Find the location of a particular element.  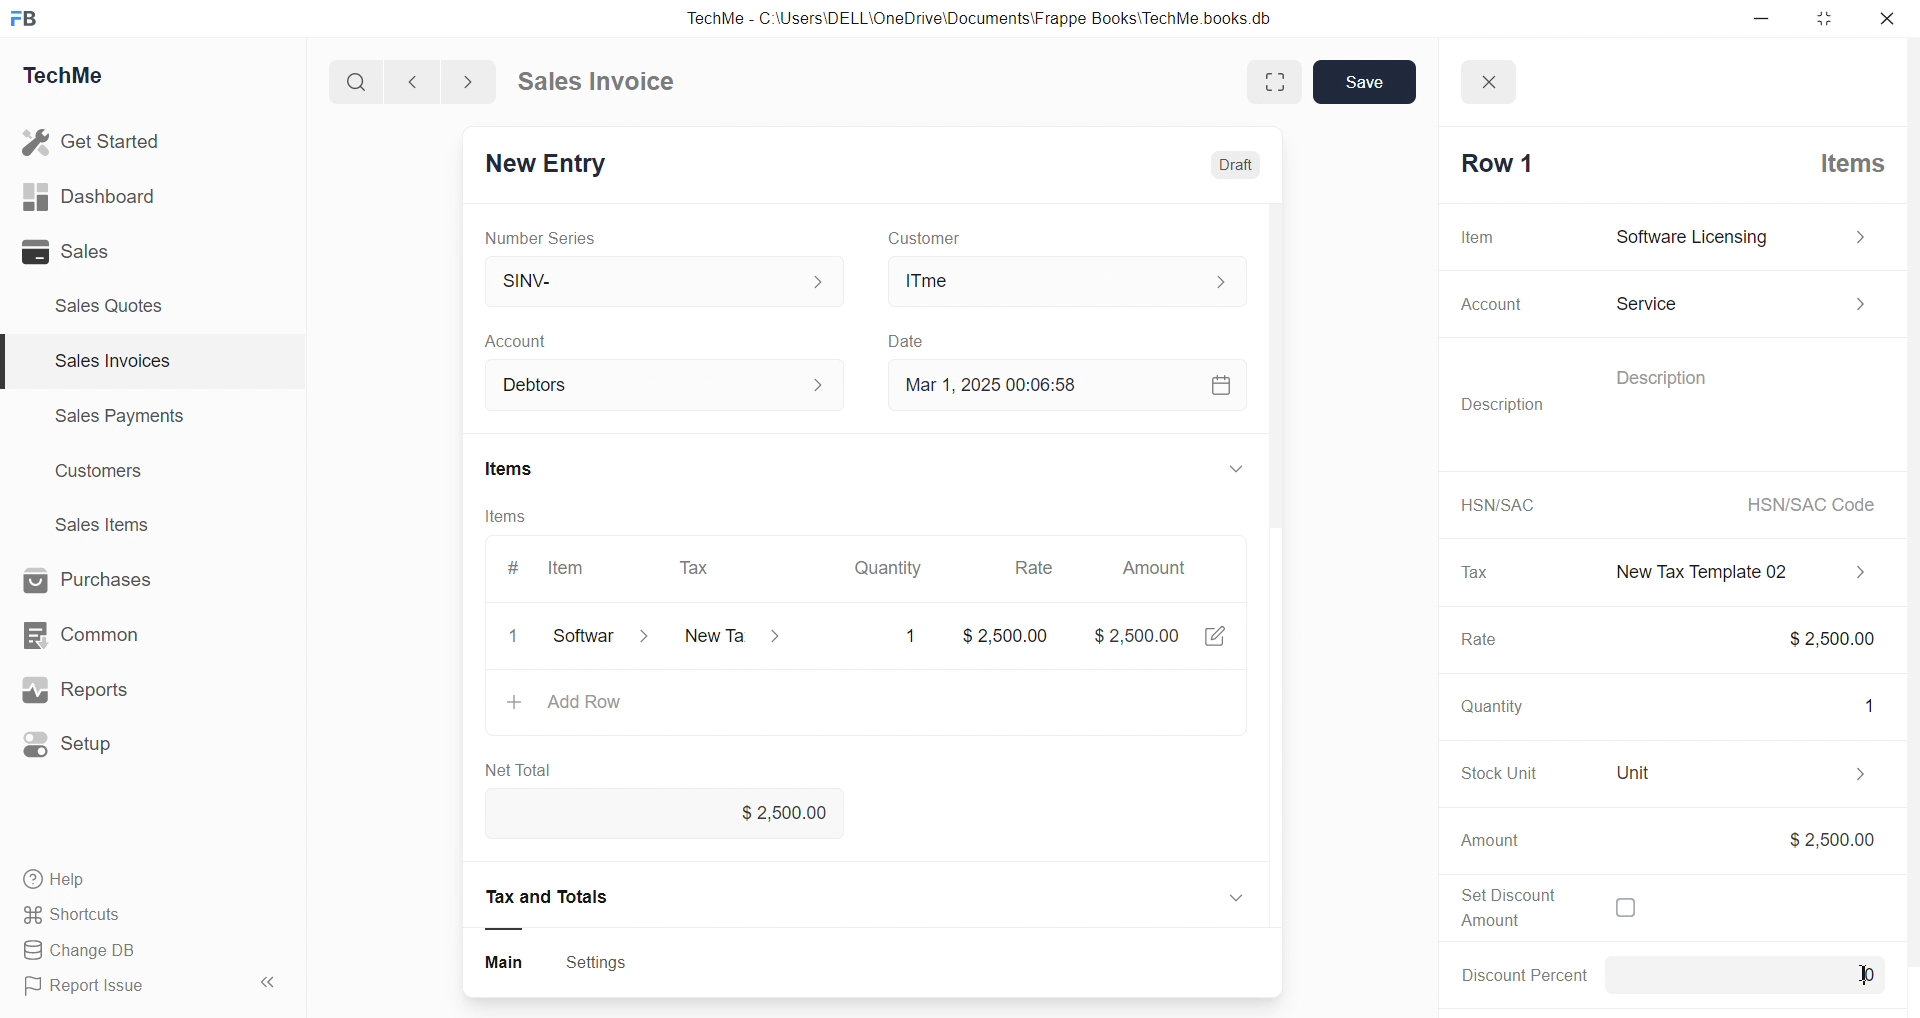

Create is located at coordinates (908, 337).